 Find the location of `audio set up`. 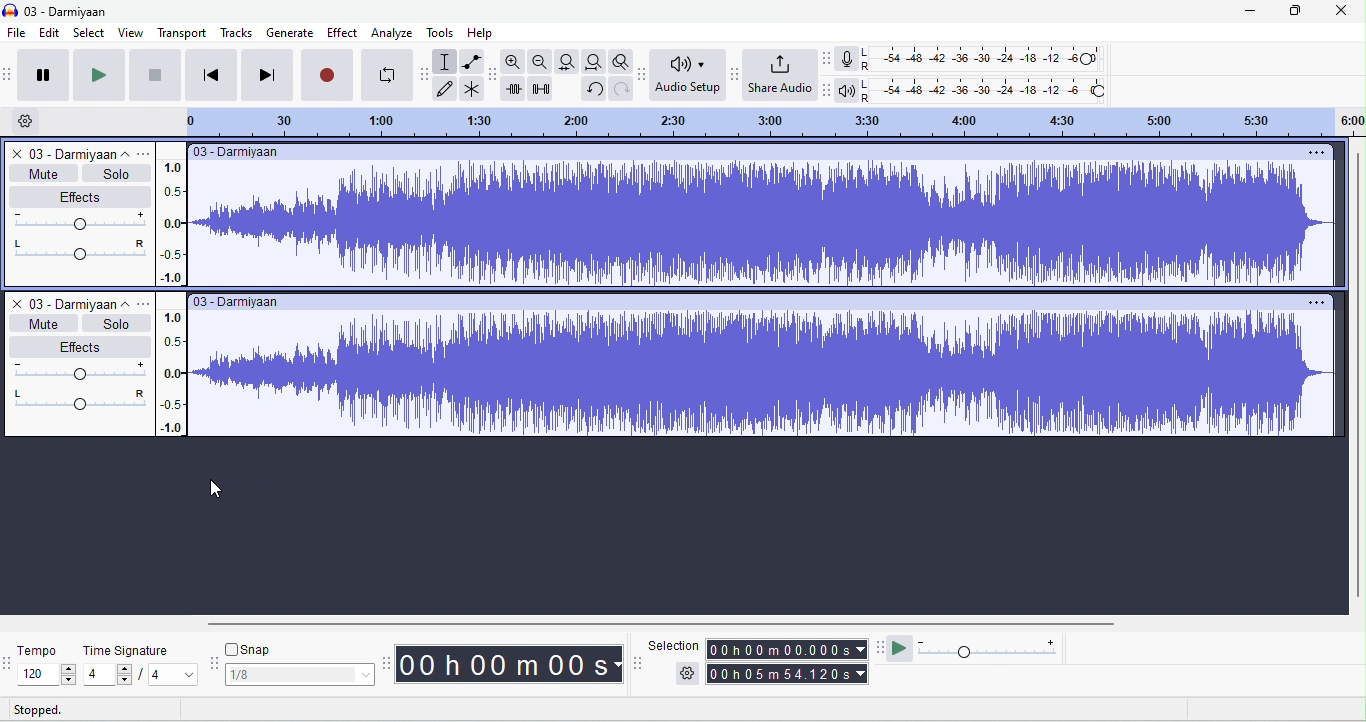

audio set up is located at coordinates (688, 75).